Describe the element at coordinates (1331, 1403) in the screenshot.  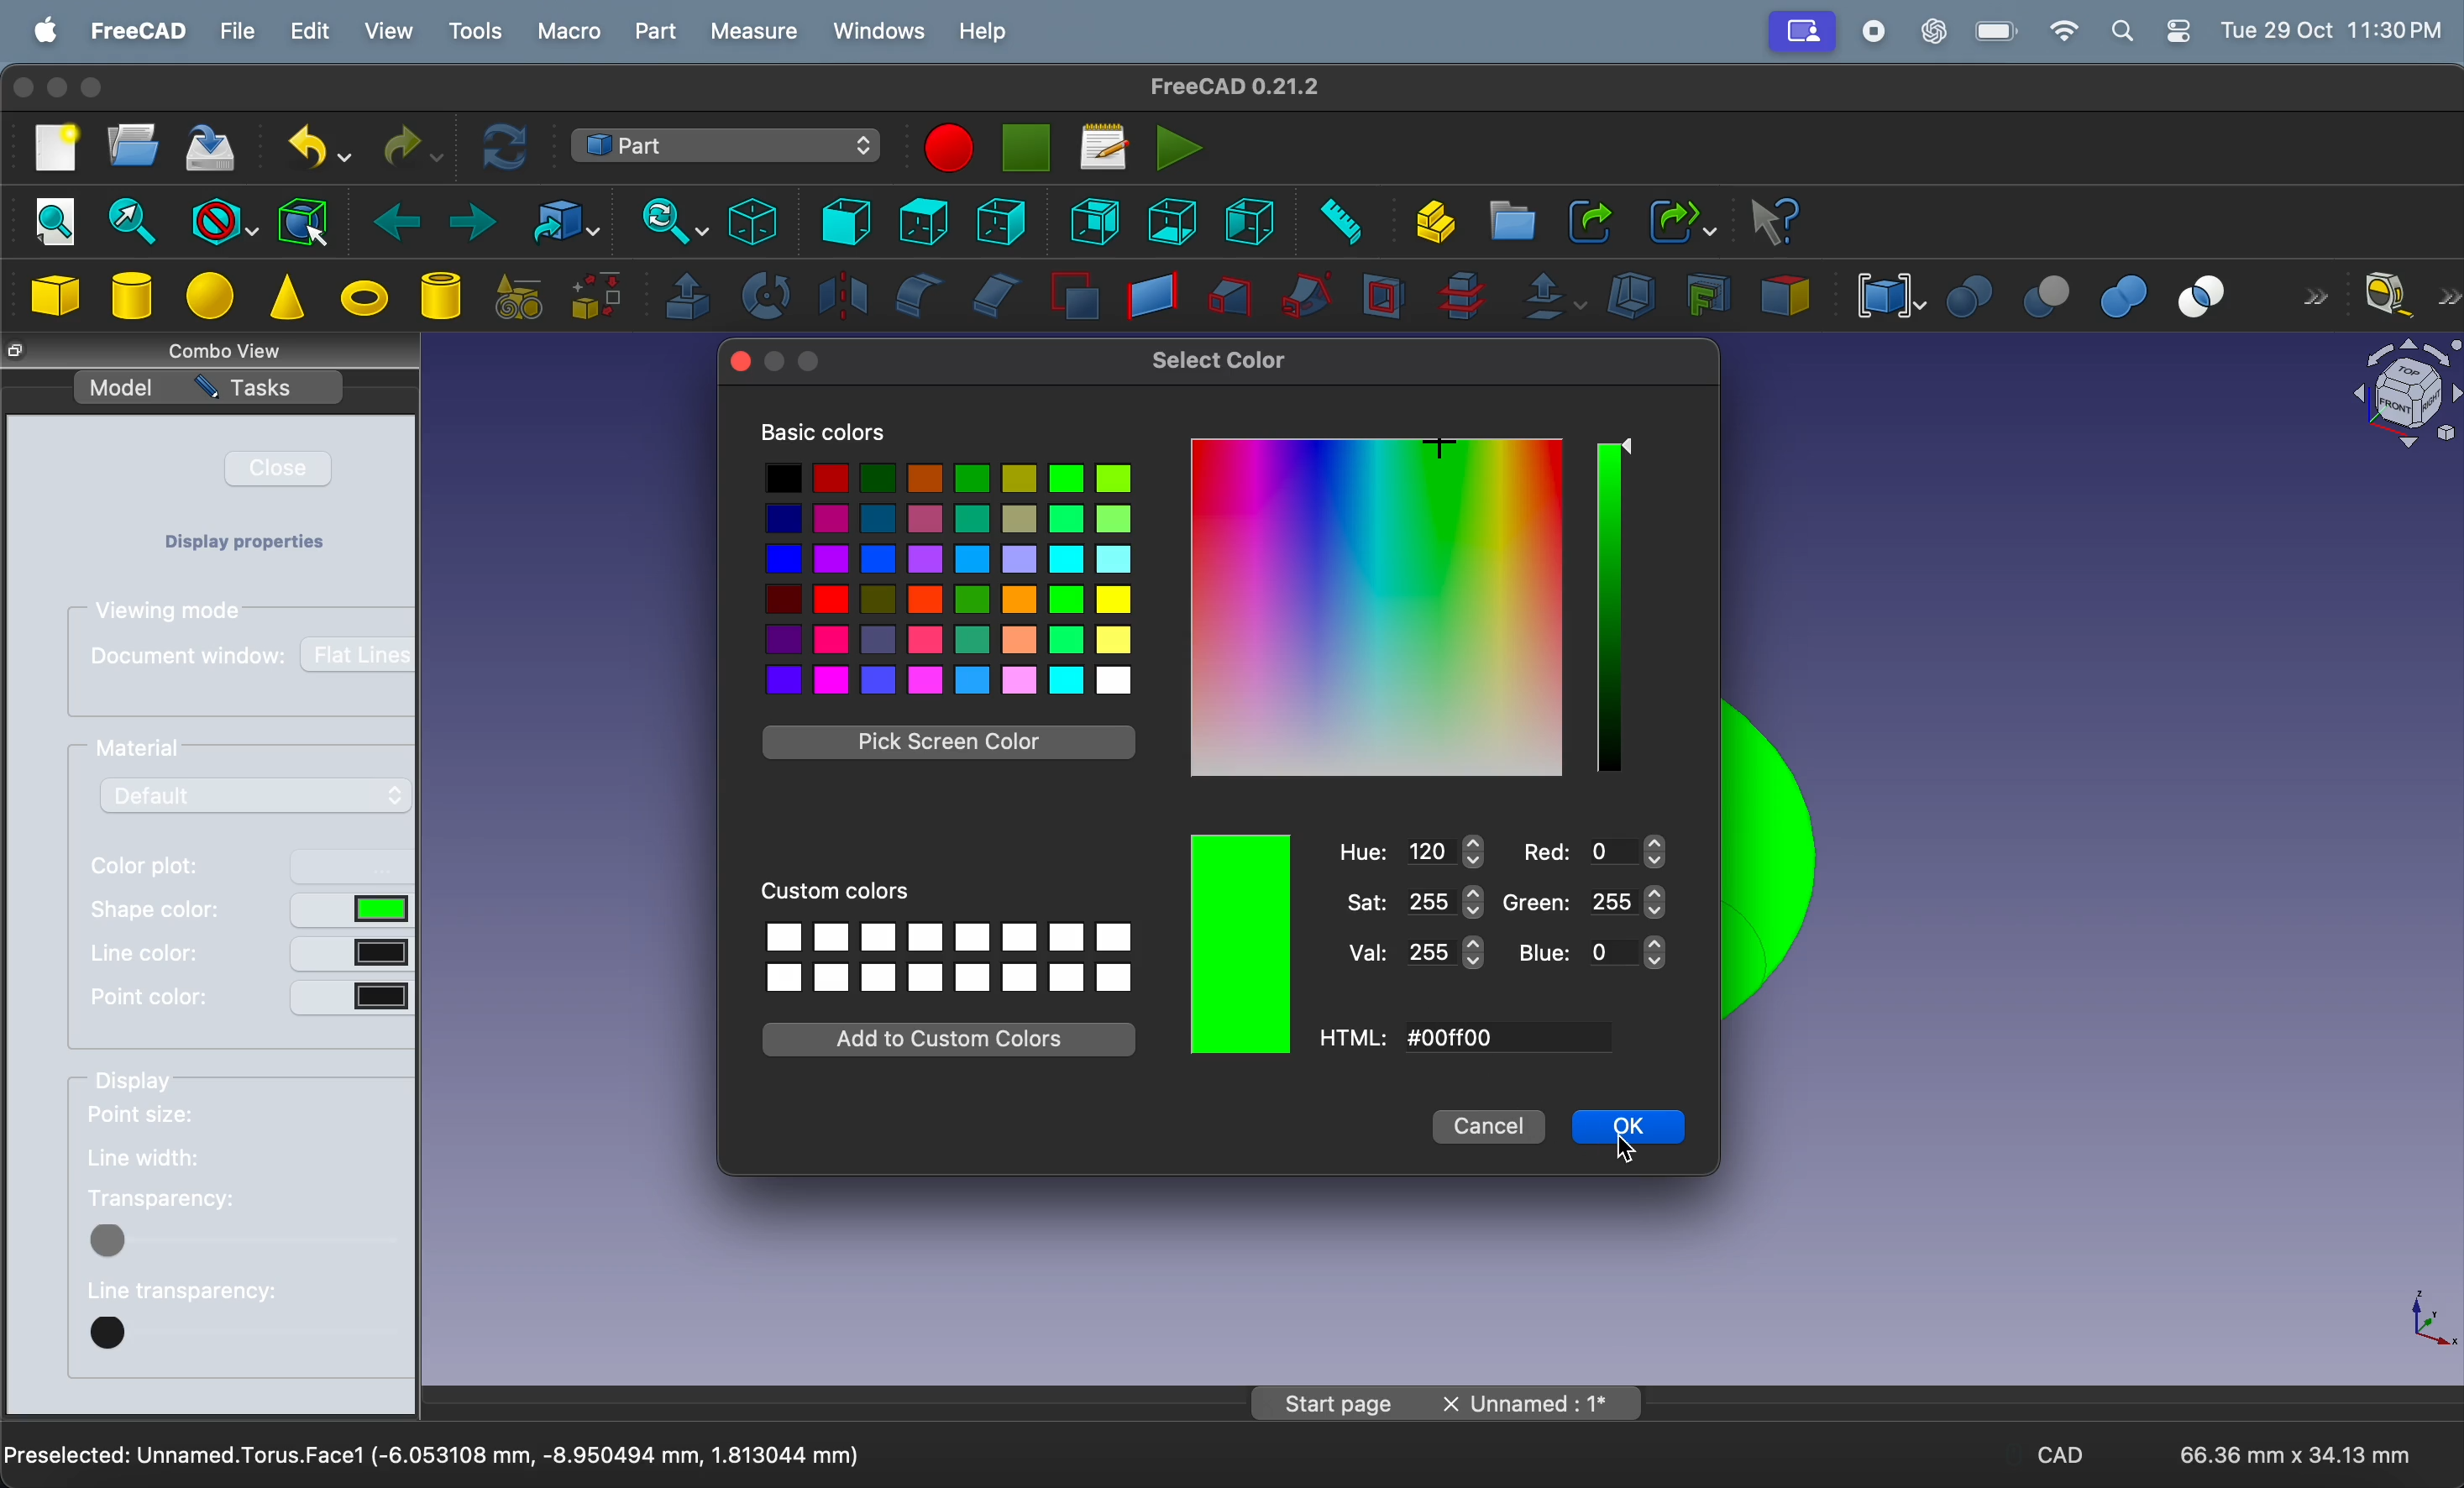
I see `Start page` at that location.